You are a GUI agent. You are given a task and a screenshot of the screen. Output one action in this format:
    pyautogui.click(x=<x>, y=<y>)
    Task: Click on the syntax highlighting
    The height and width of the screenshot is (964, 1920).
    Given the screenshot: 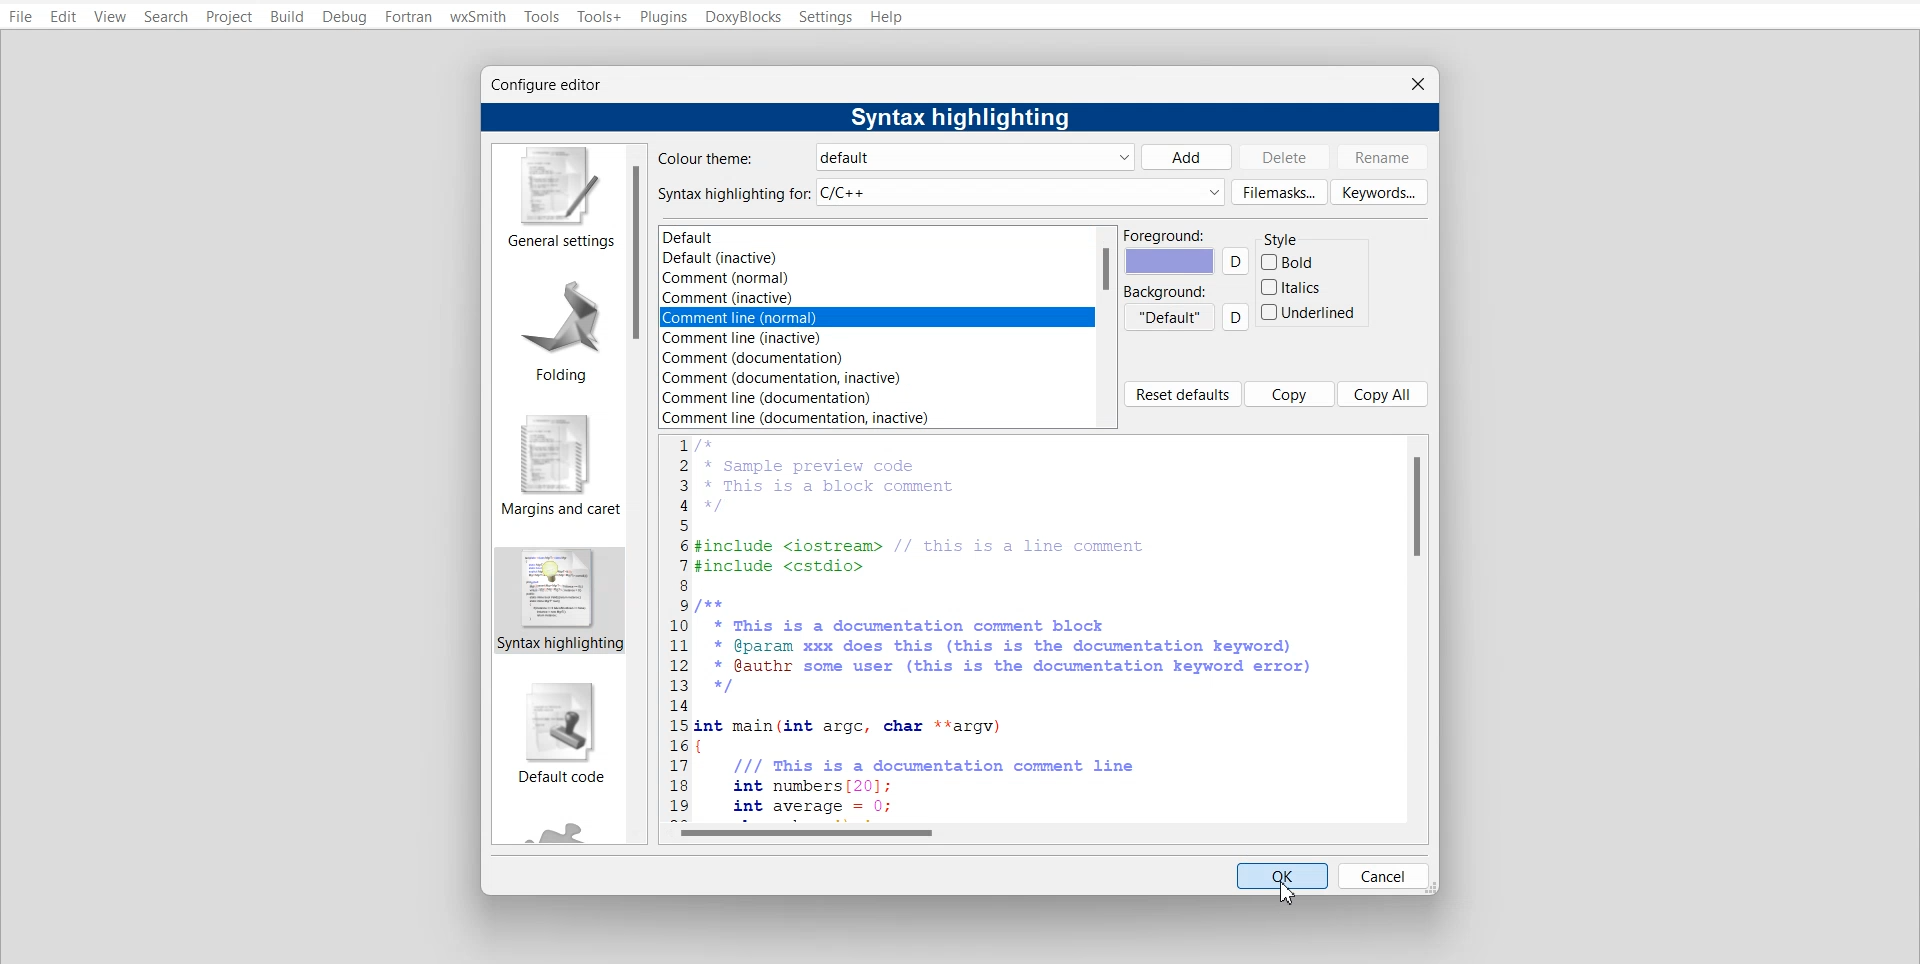 What is the action you would take?
    pyautogui.click(x=558, y=599)
    